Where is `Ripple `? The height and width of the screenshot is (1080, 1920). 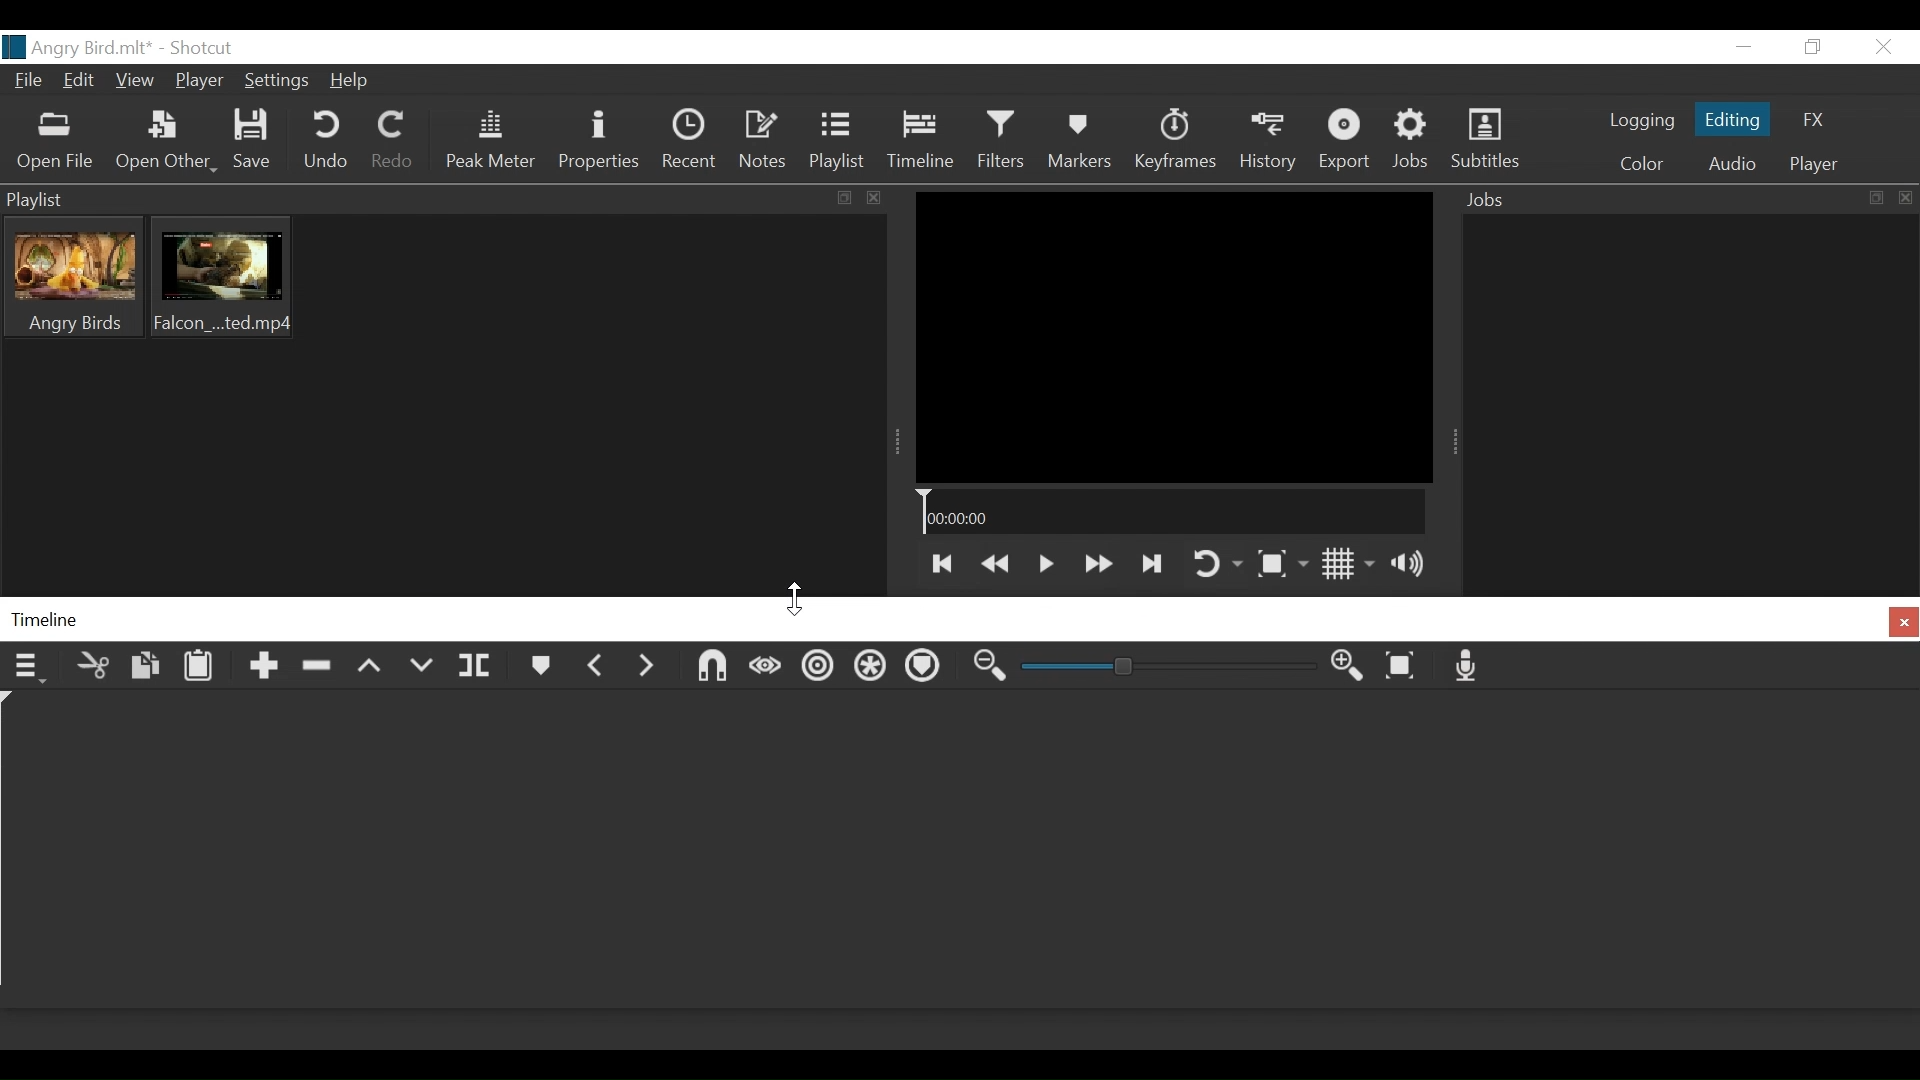 Ripple  is located at coordinates (818, 669).